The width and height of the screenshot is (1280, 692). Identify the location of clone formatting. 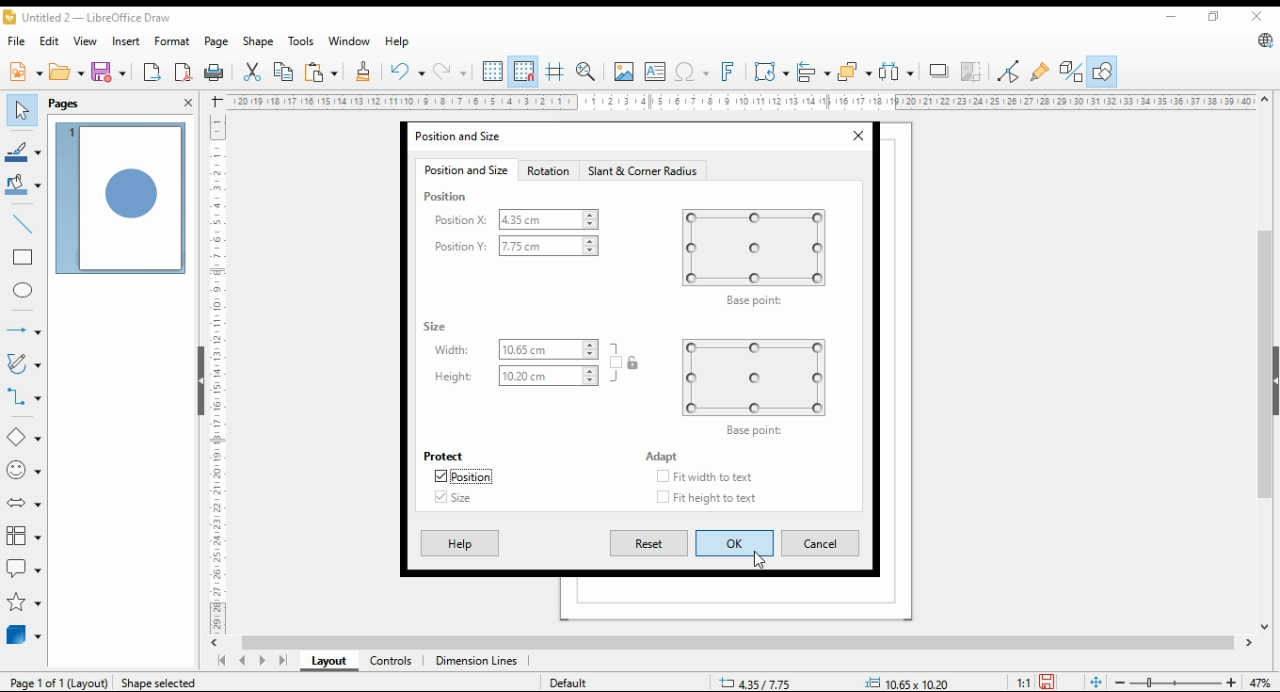
(365, 72).